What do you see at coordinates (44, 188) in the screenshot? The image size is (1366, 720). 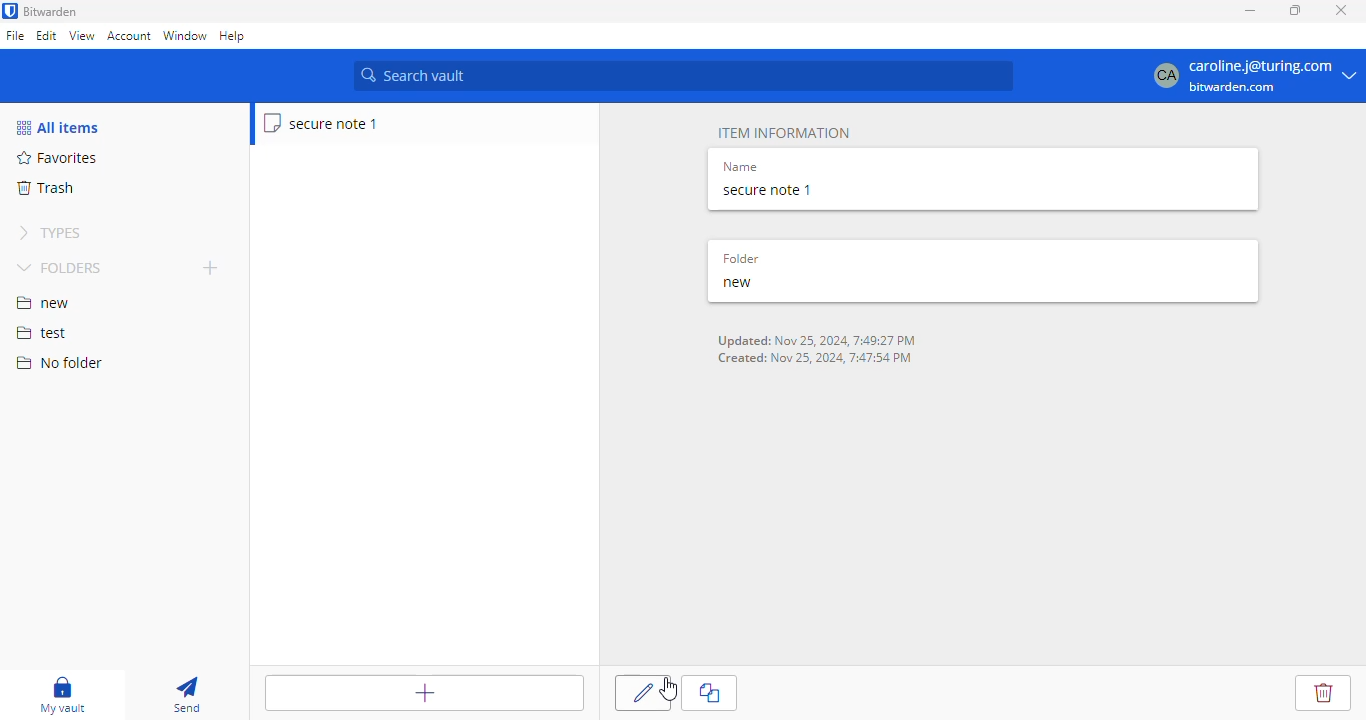 I see `trash` at bounding box center [44, 188].